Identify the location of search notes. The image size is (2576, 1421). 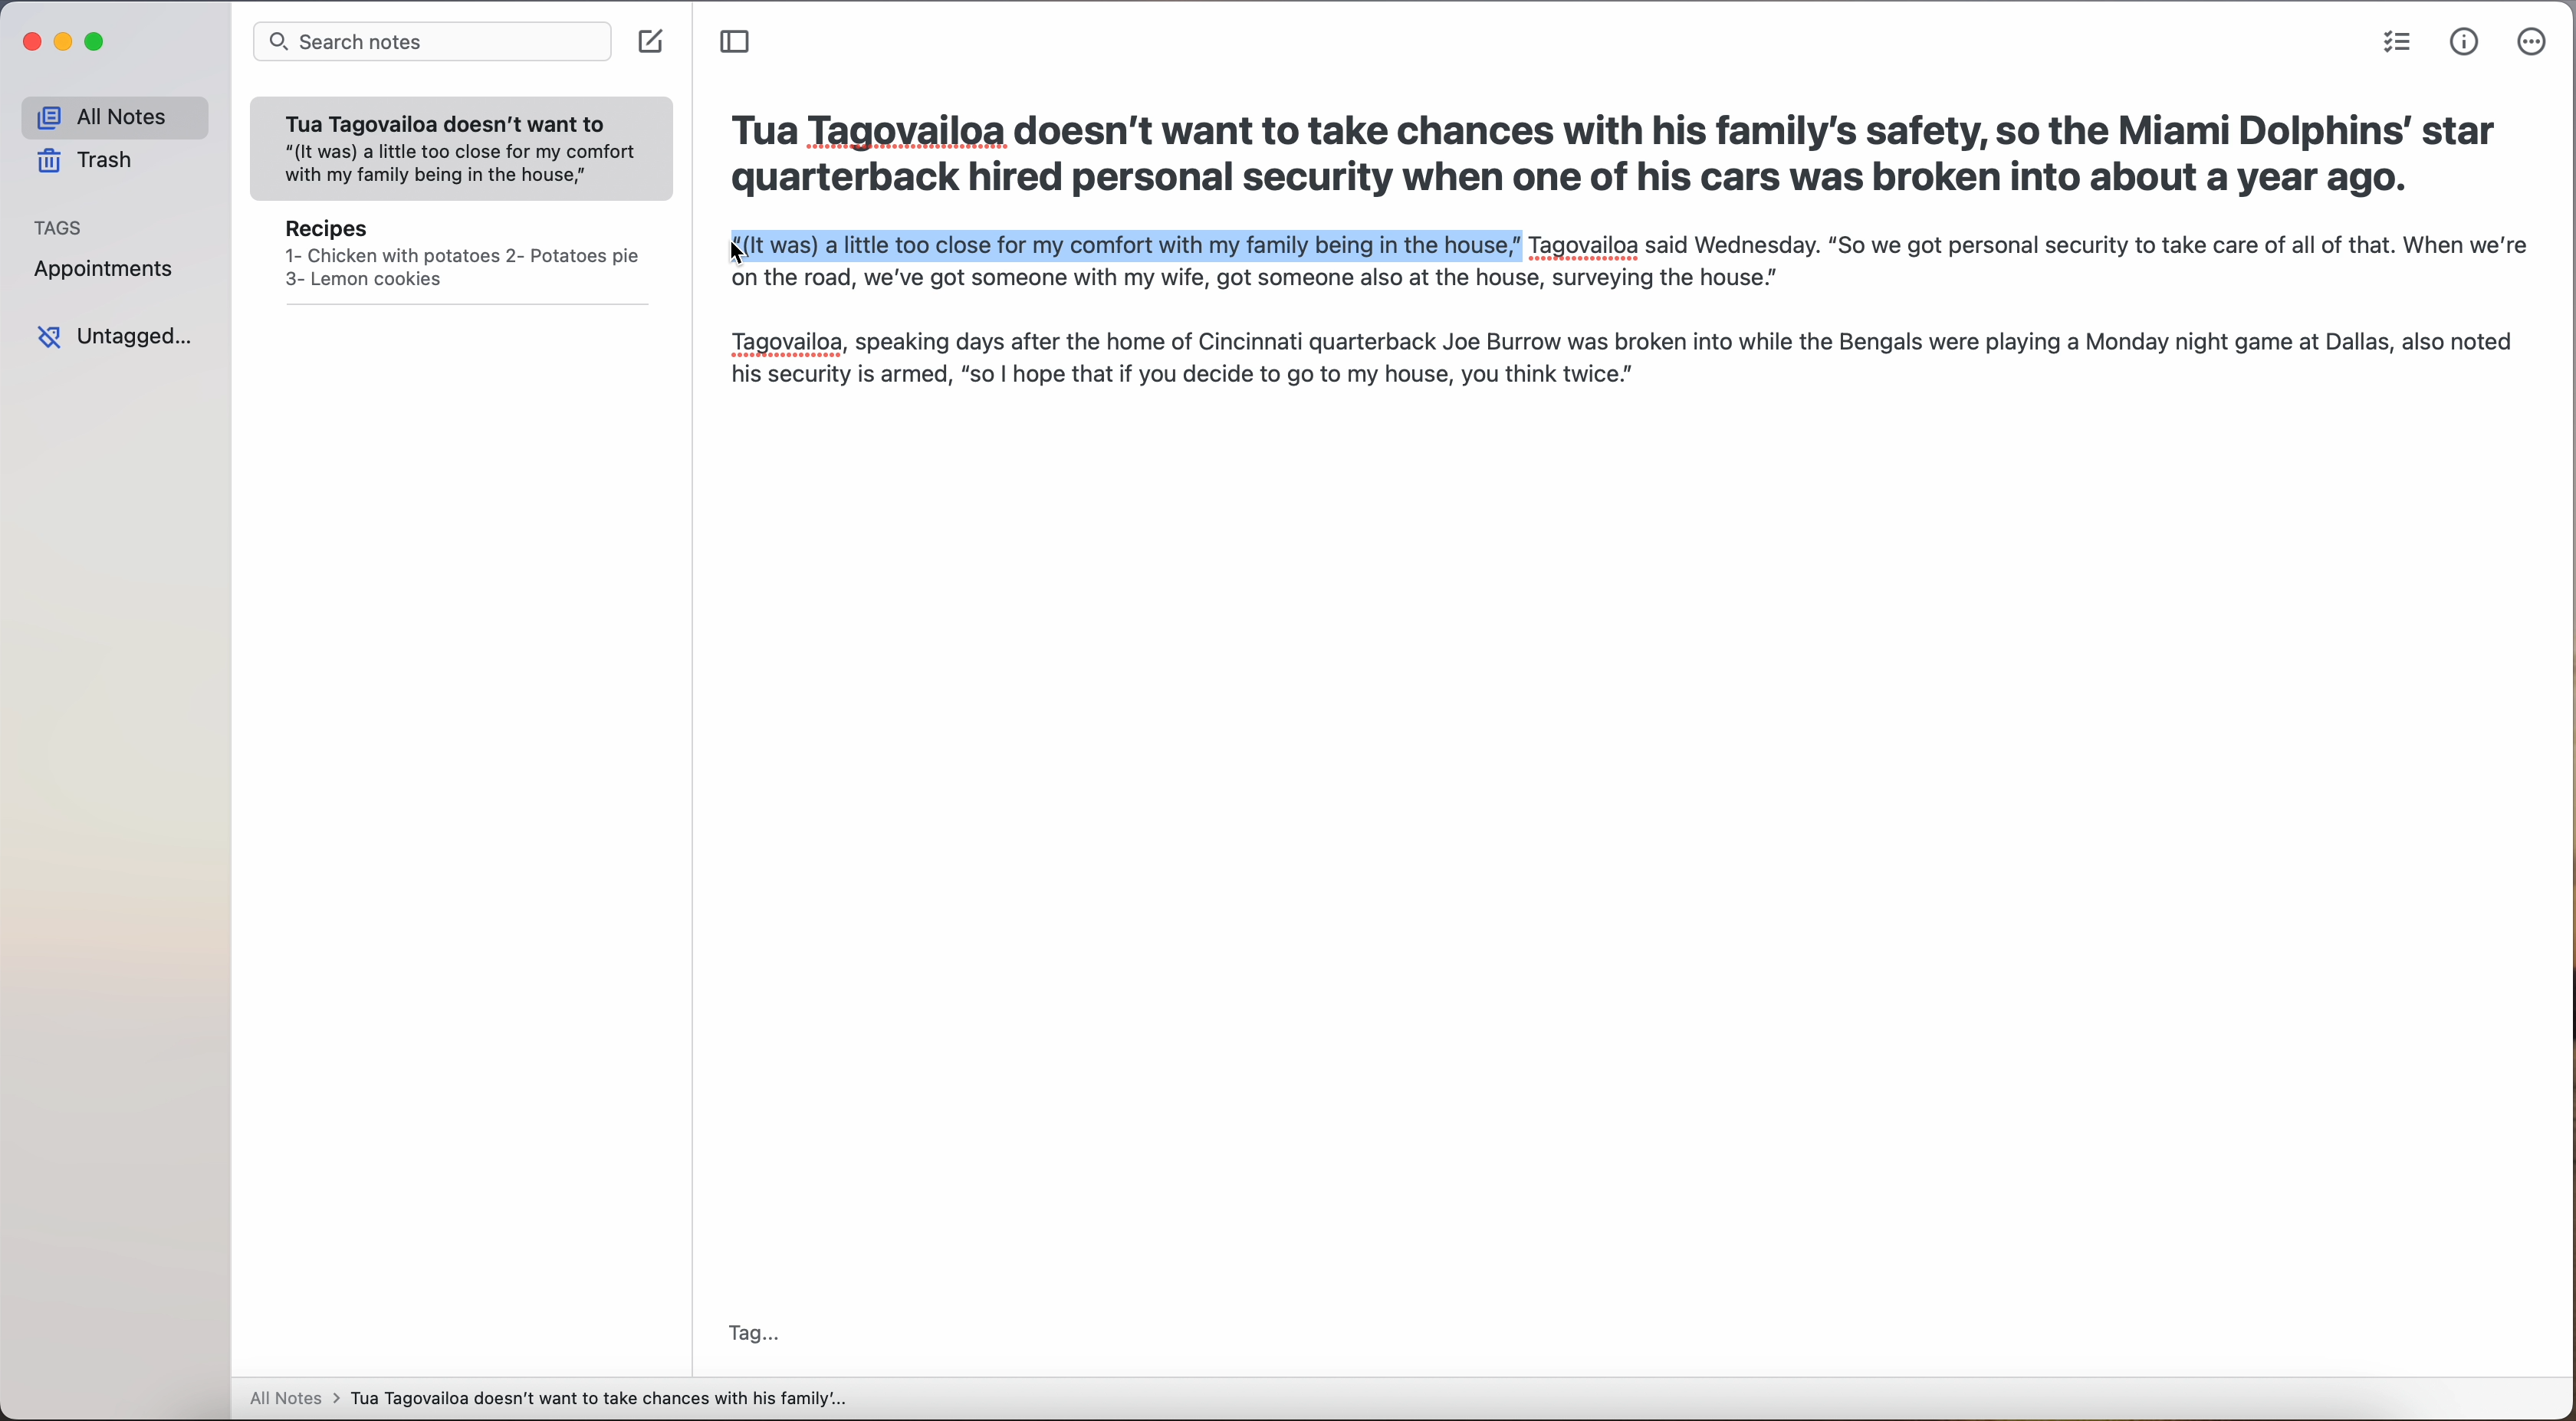
(431, 43).